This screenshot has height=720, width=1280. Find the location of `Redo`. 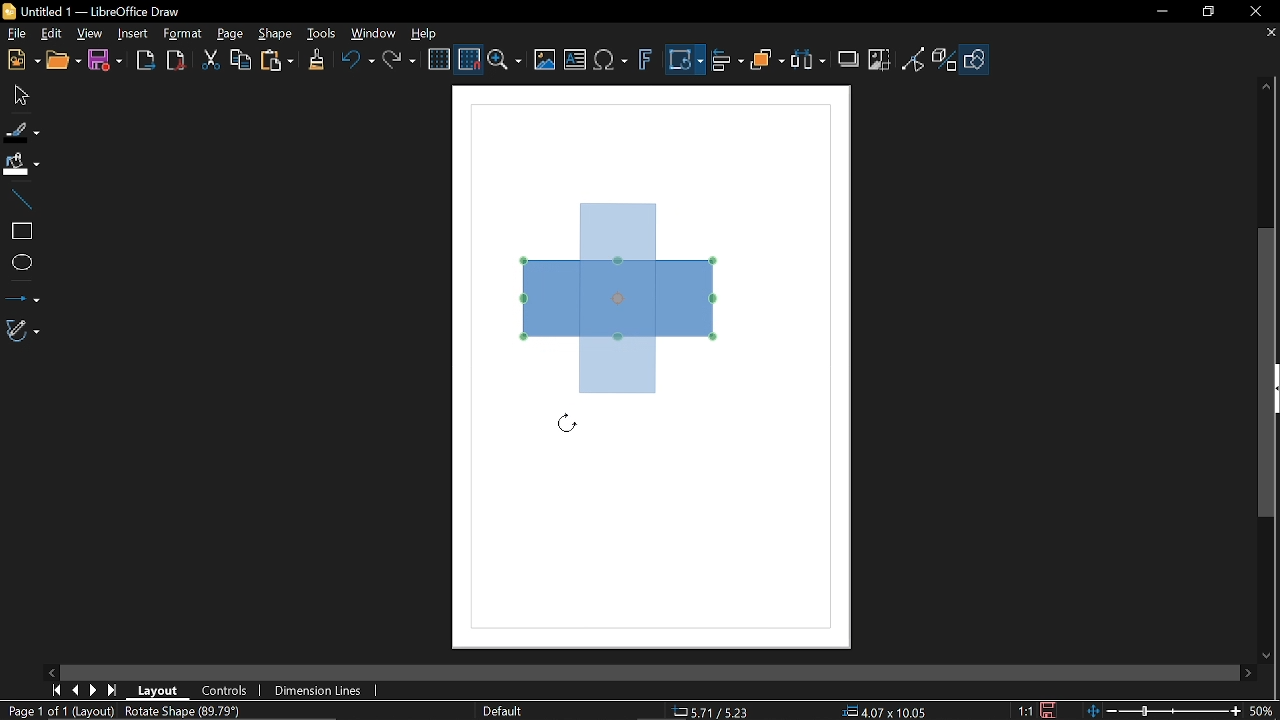

Redo is located at coordinates (398, 62).